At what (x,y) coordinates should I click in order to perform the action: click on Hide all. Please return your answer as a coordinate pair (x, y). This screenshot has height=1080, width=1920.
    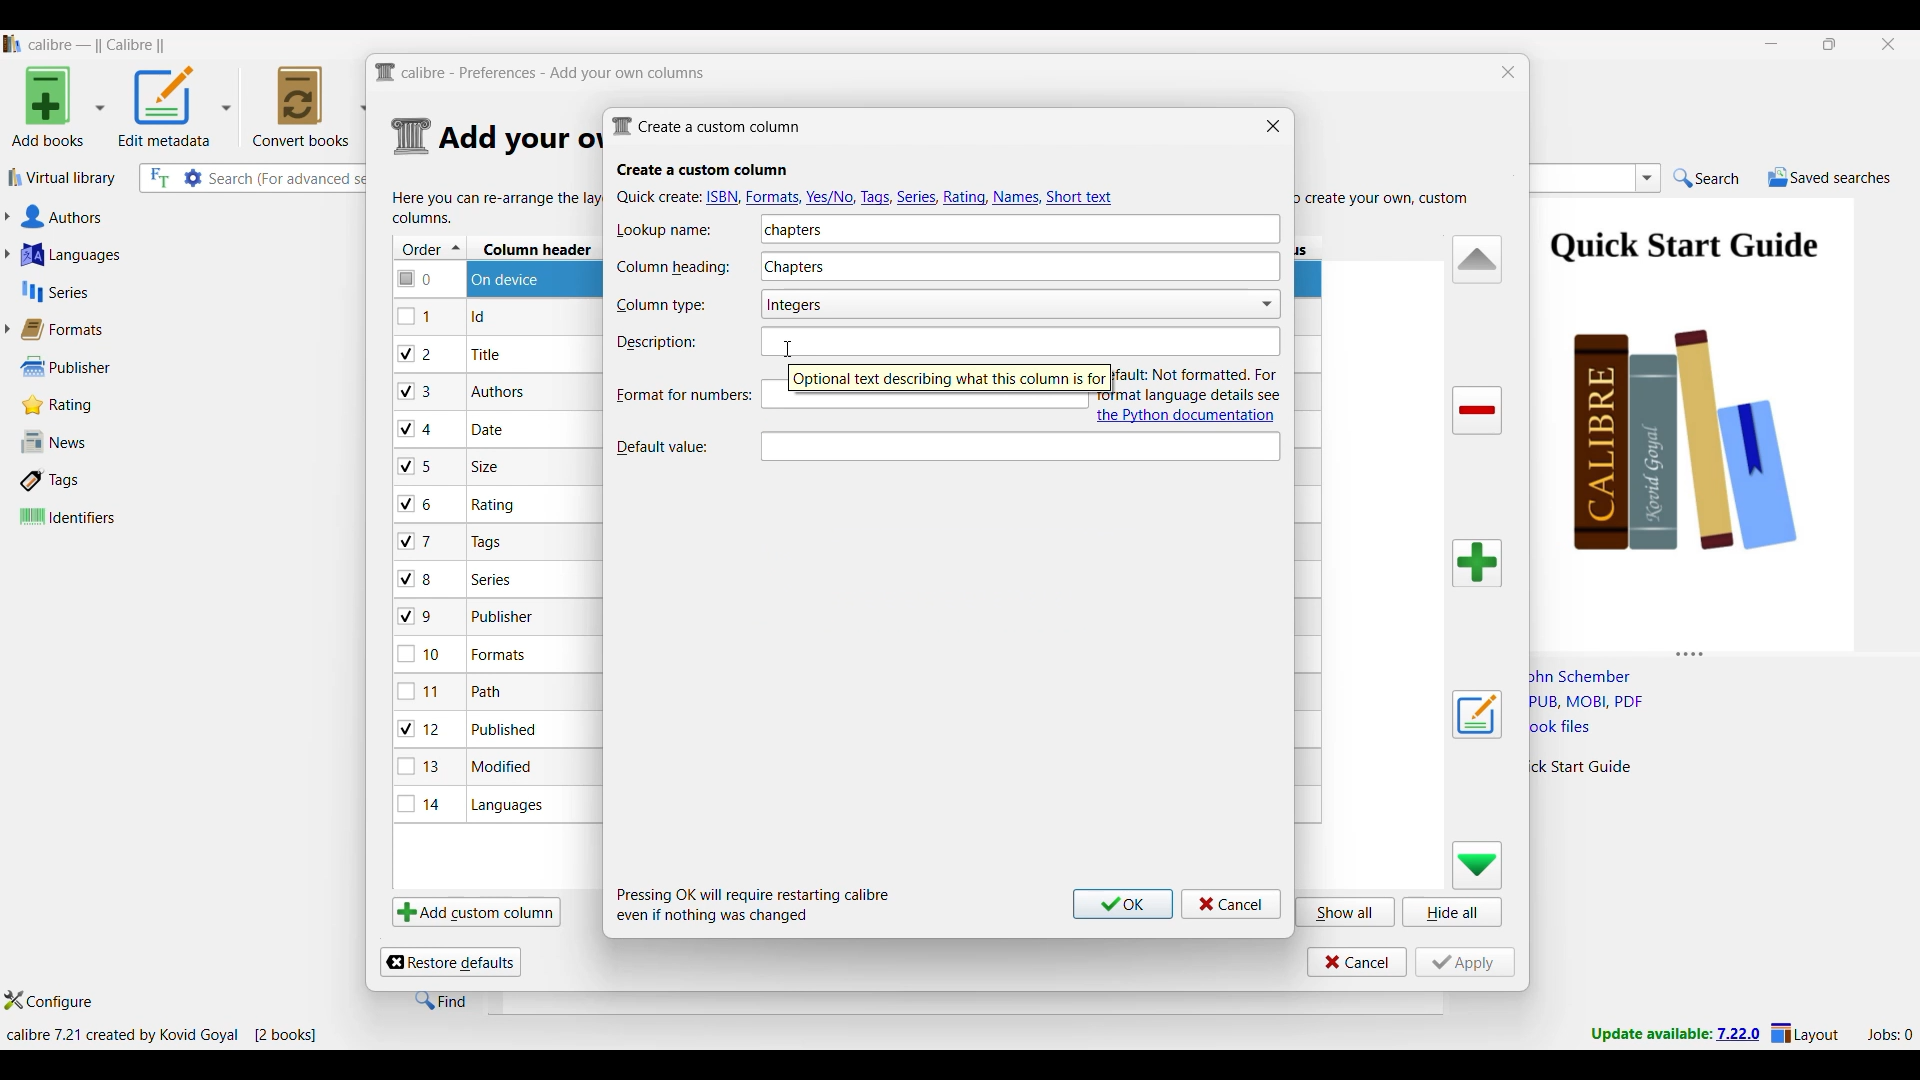
    Looking at the image, I should click on (1452, 912).